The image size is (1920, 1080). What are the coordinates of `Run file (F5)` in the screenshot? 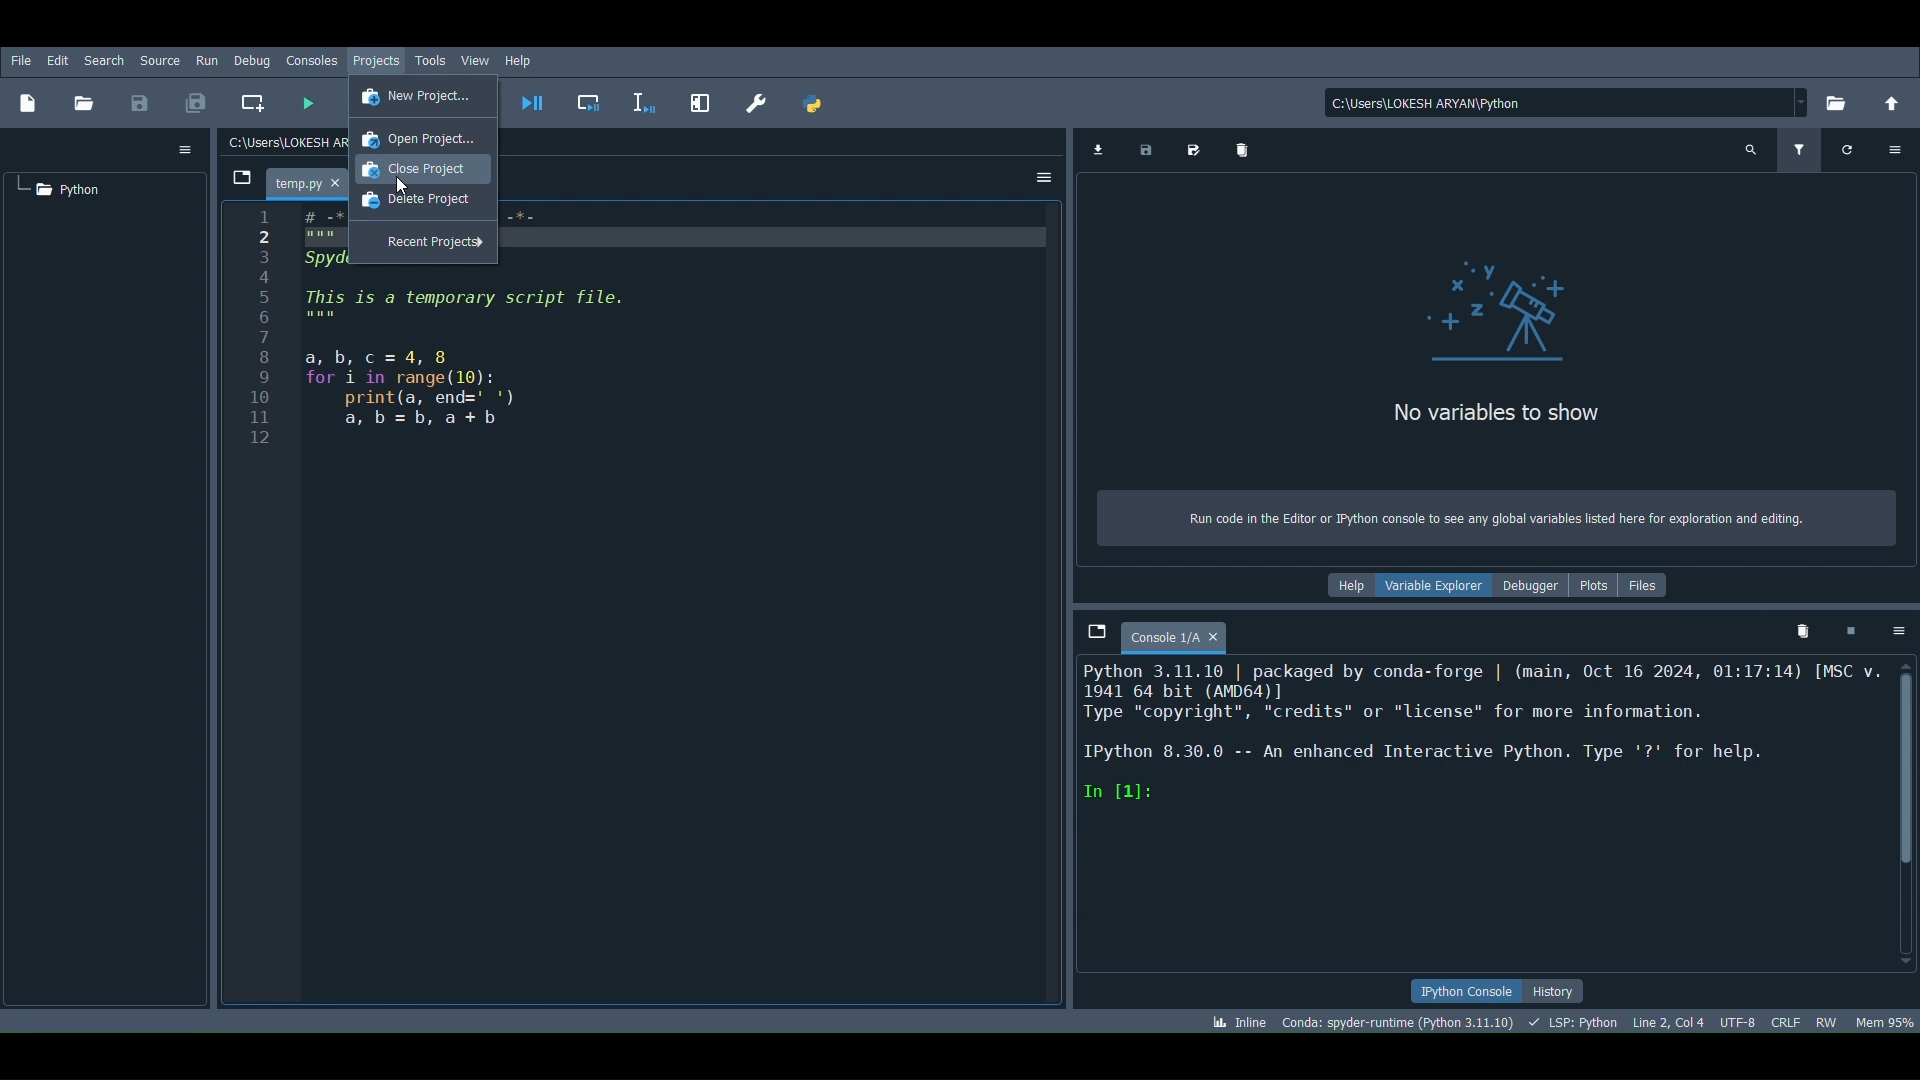 It's located at (305, 106).